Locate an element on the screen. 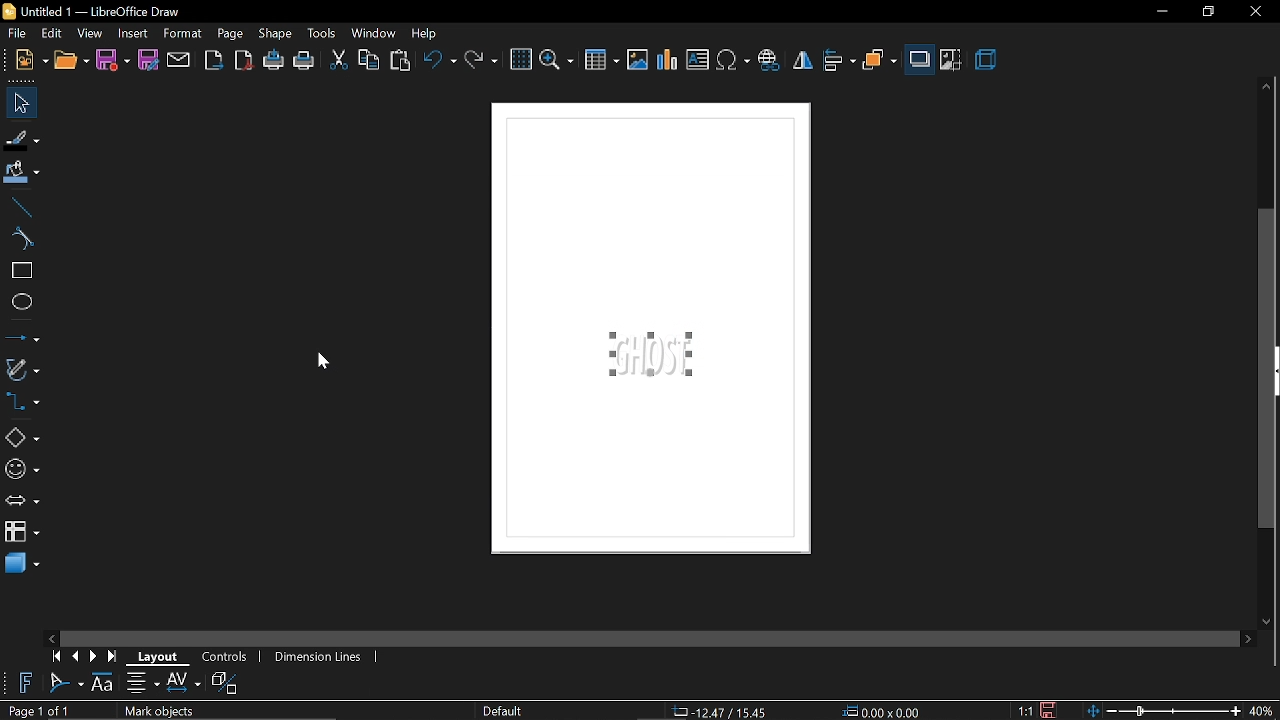 The height and width of the screenshot is (720, 1280). close is located at coordinates (1256, 13).